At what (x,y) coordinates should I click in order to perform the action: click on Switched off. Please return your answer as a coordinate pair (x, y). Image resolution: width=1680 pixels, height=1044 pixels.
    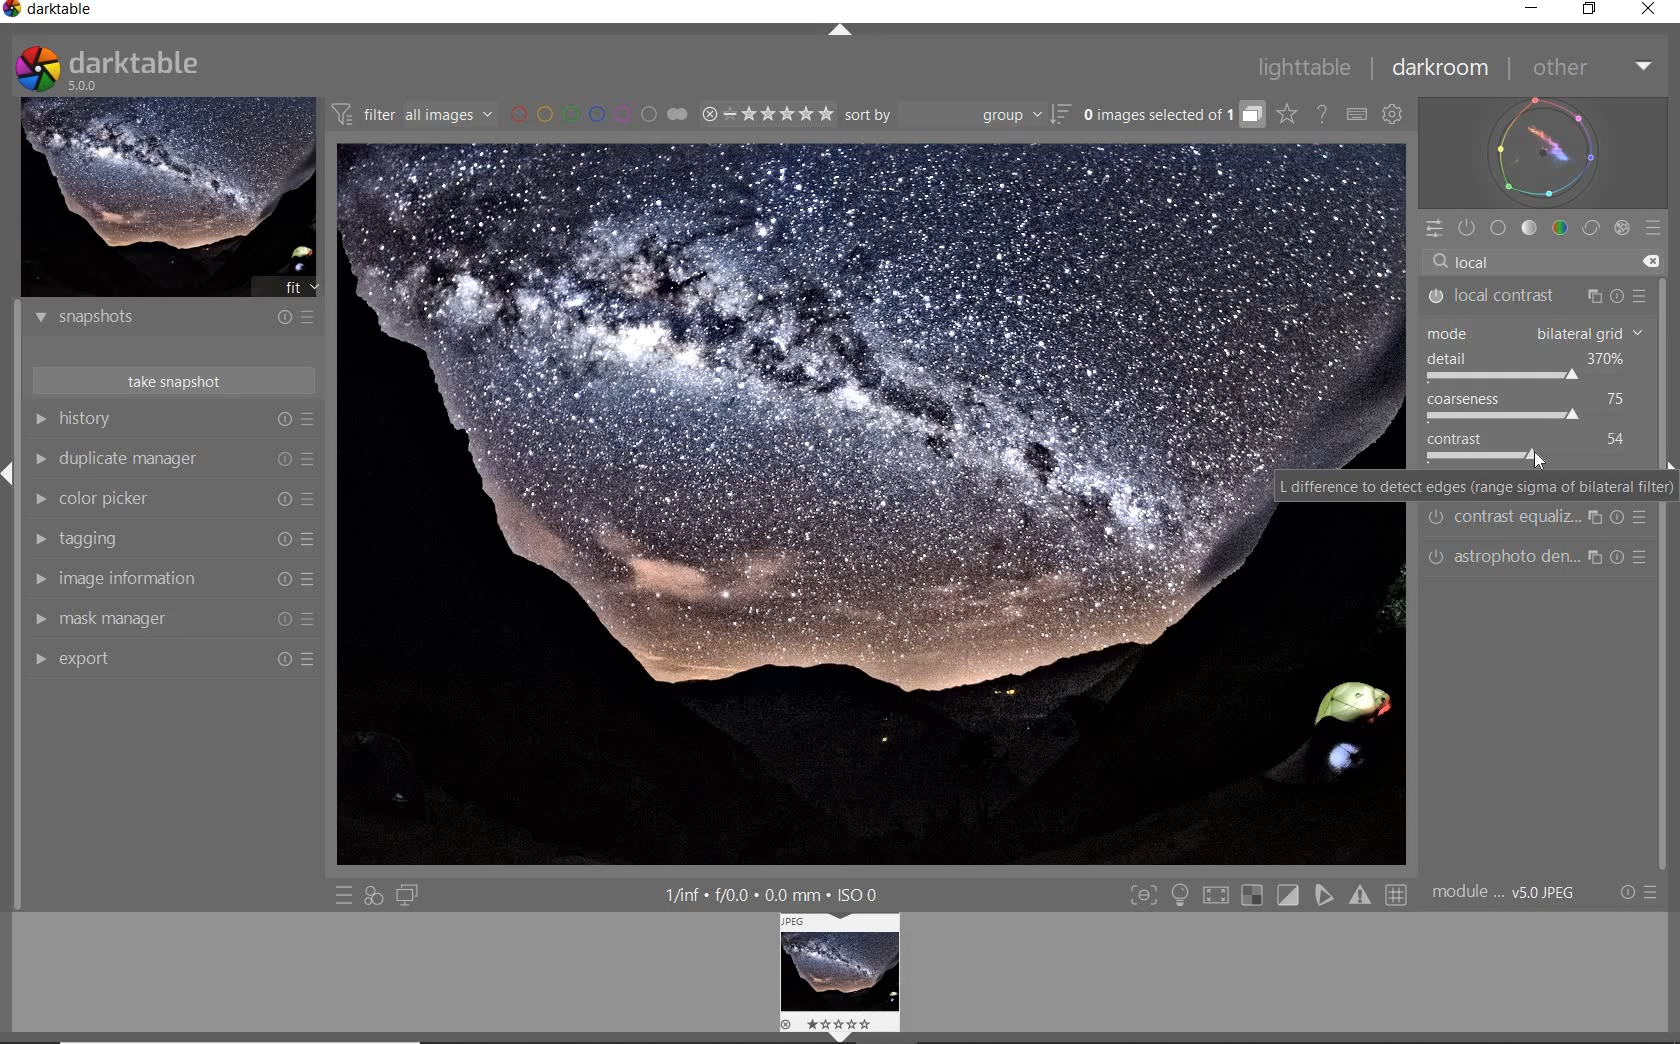
    Looking at the image, I should click on (1430, 557).